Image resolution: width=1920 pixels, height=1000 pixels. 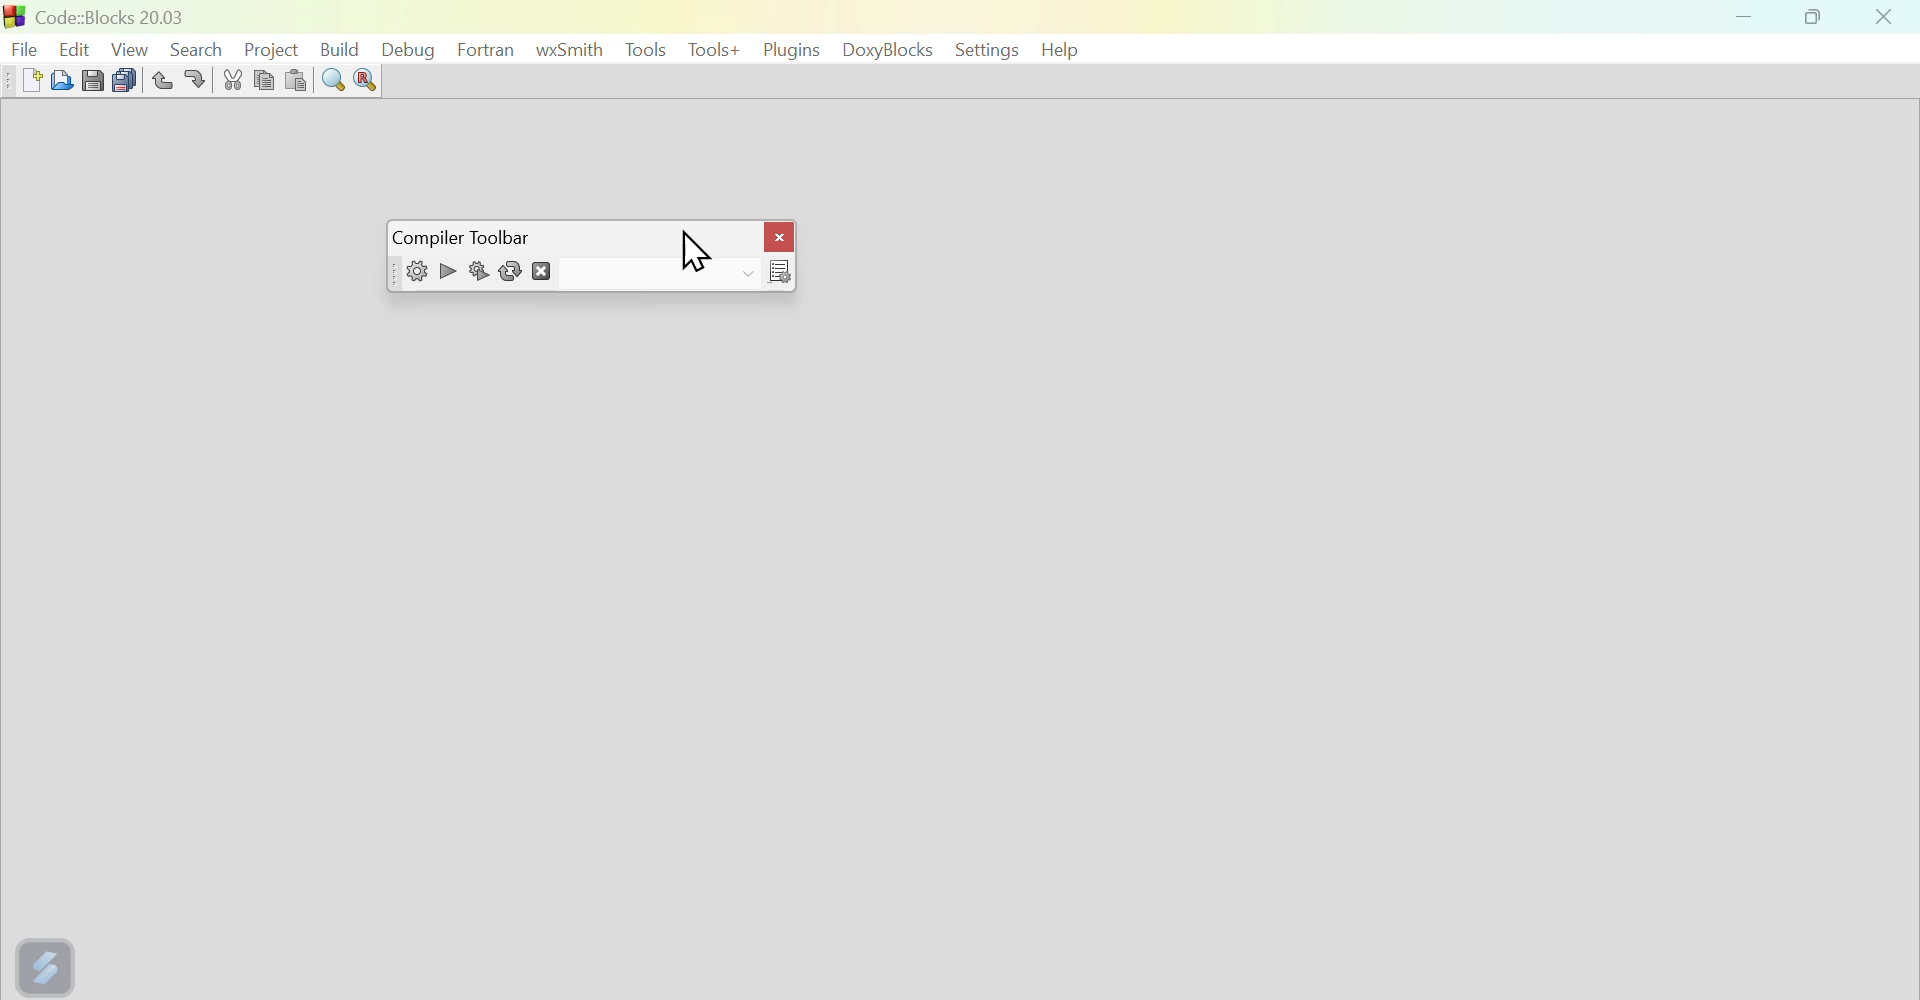 What do you see at coordinates (234, 79) in the screenshot?
I see `` at bounding box center [234, 79].